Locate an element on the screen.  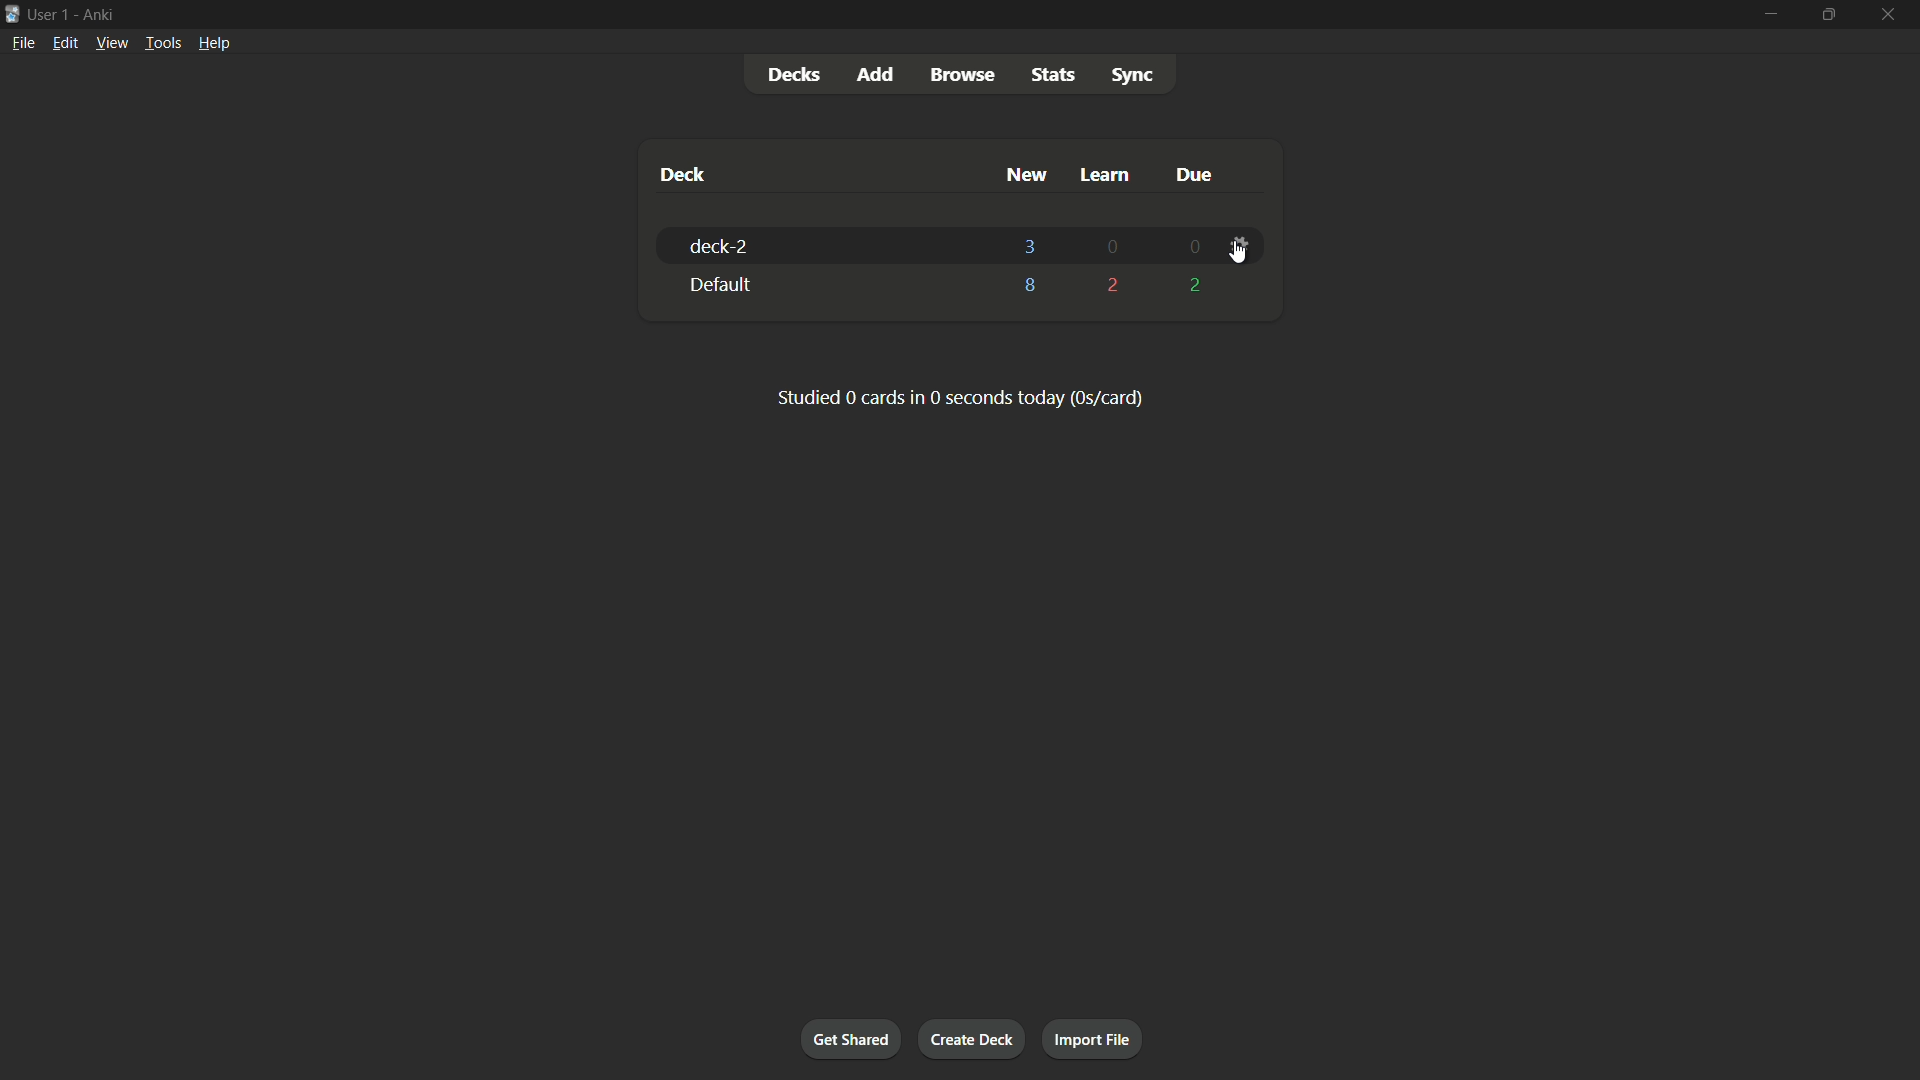
close app is located at coordinates (1894, 13).